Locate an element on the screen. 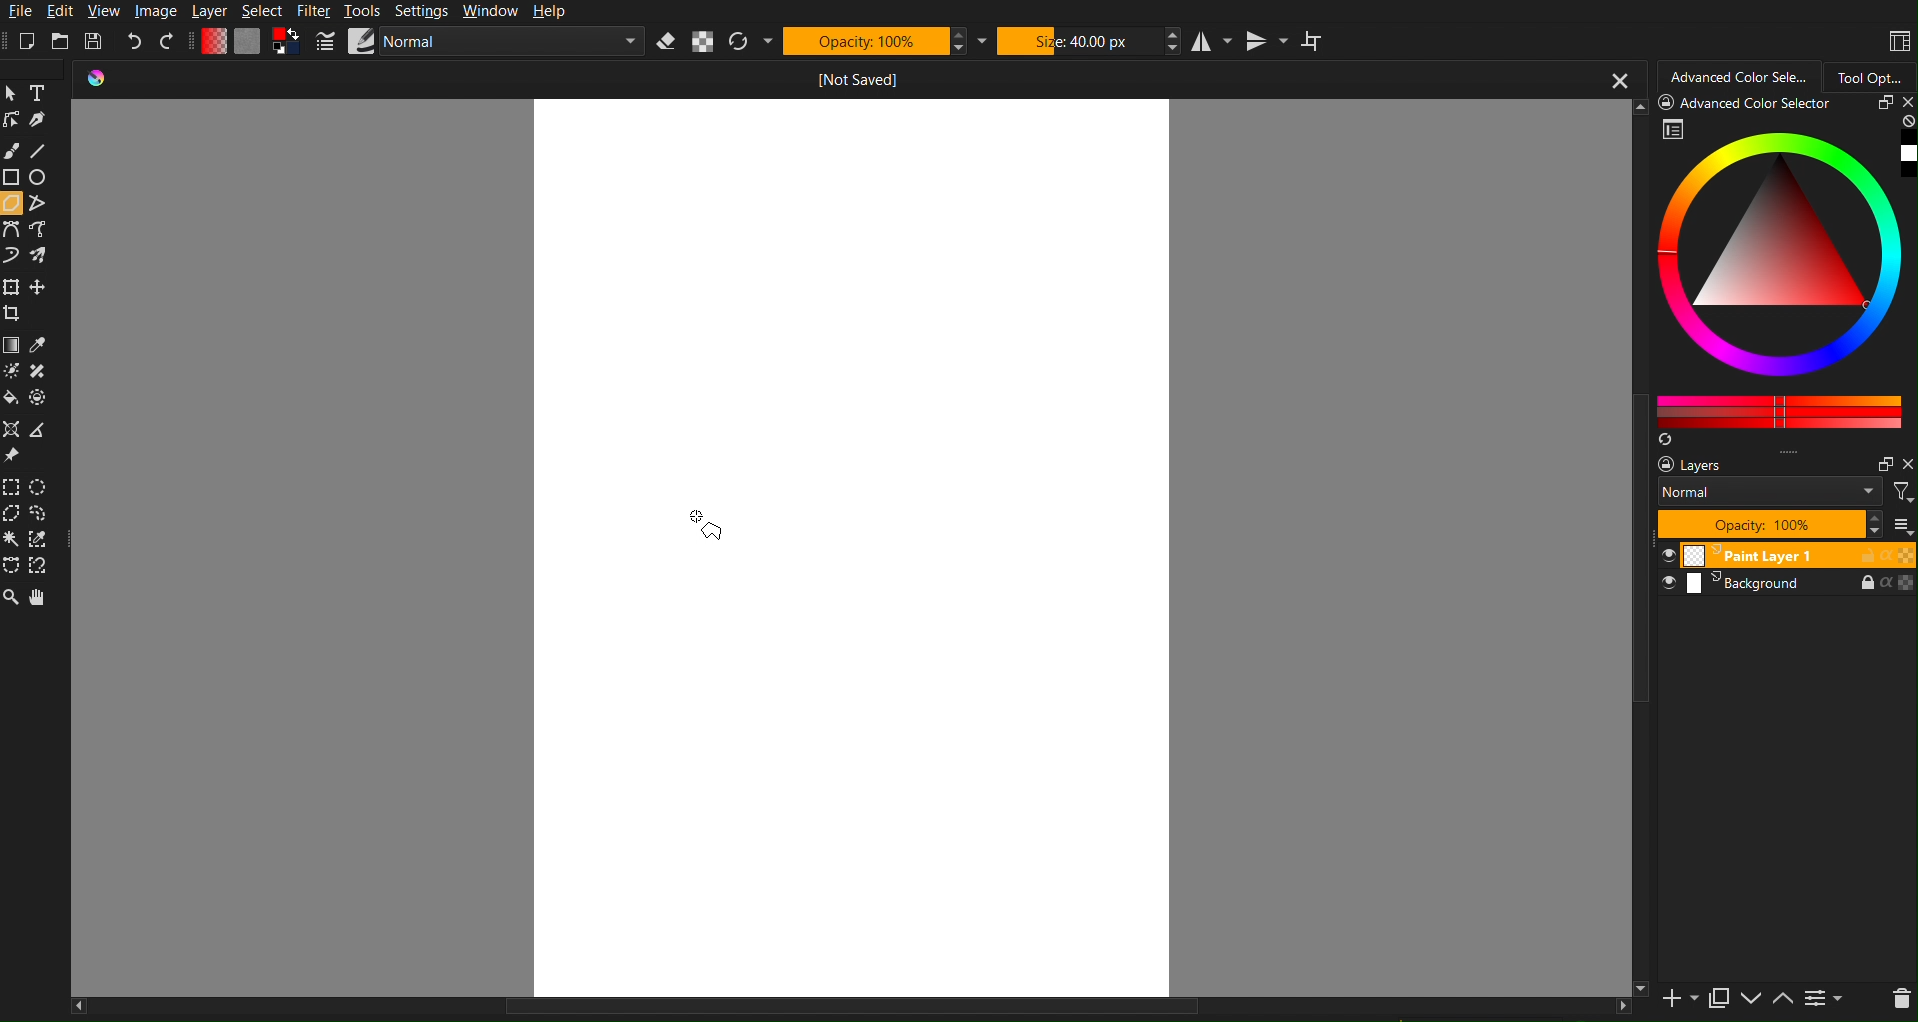  opacity: 100% is located at coordinates (864, 41).